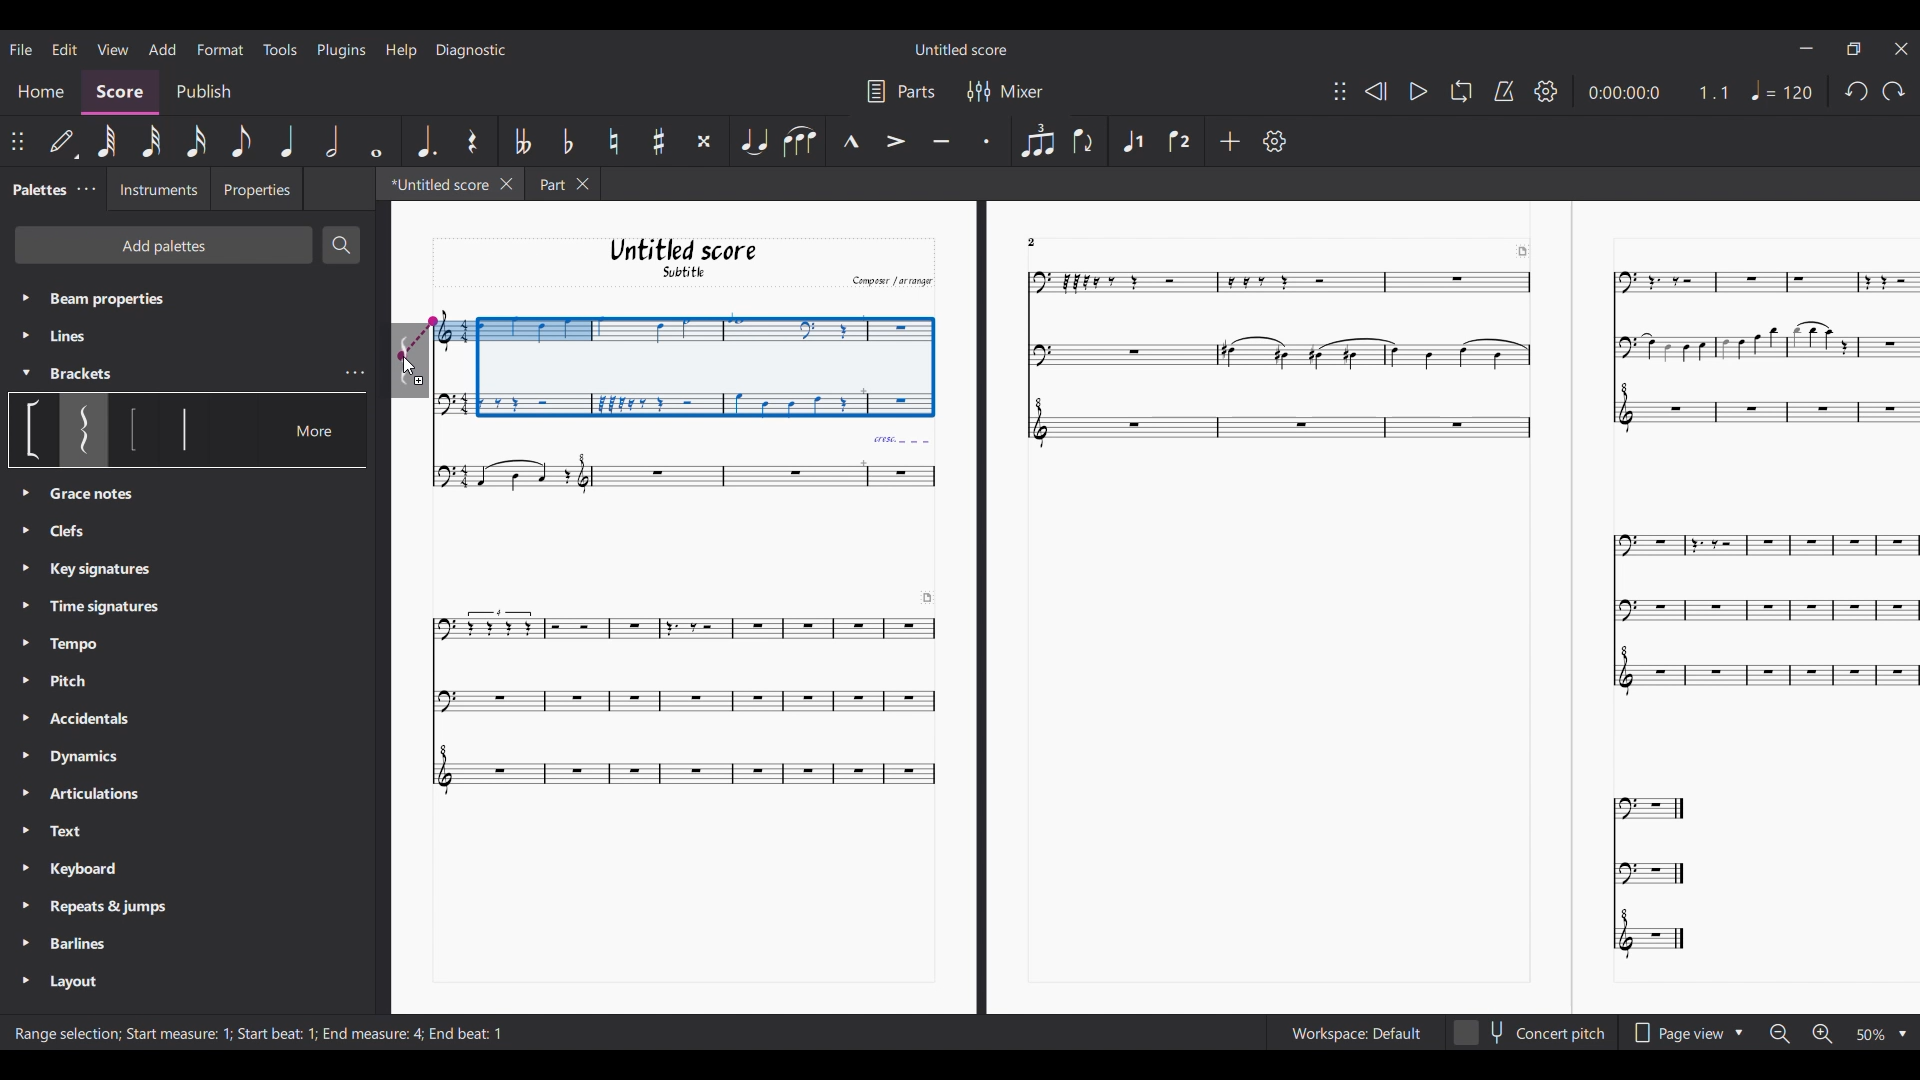 This screenshot has width=1920, height=1080. I want to click on Option under bracket section, so click(184, 428).